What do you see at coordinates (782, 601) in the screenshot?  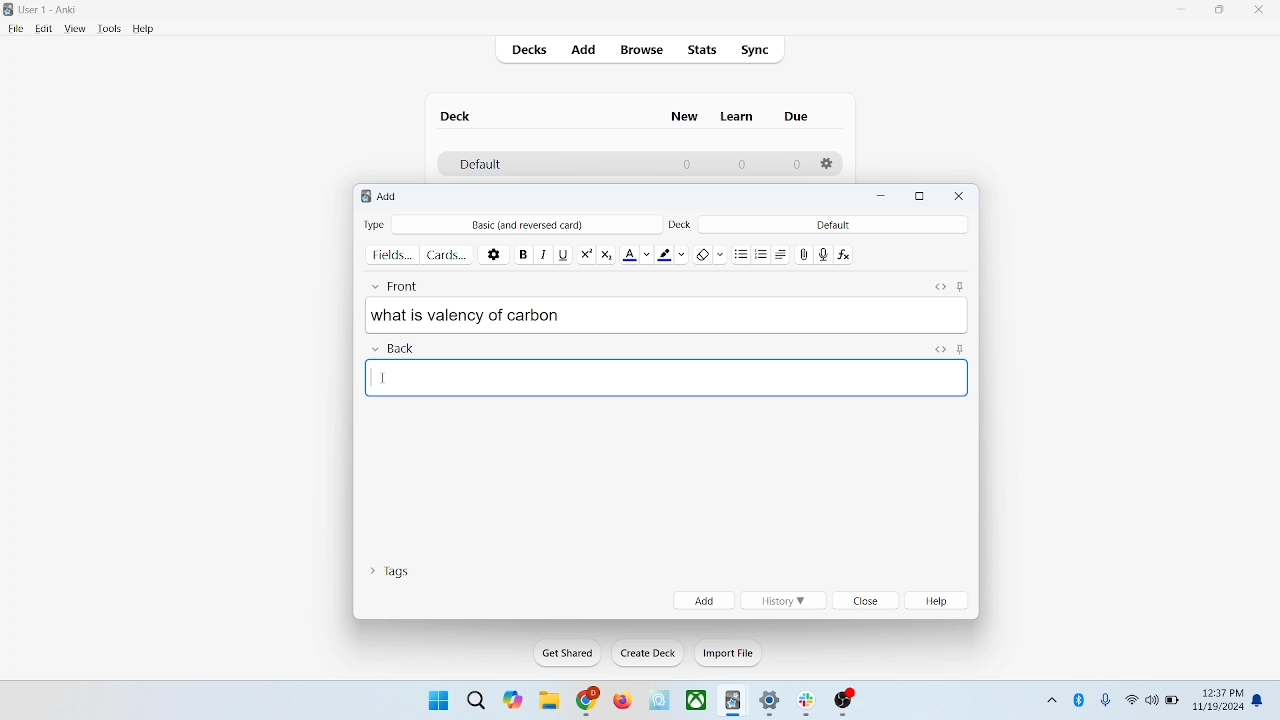 I see `history` at bounding box center [782, 601].